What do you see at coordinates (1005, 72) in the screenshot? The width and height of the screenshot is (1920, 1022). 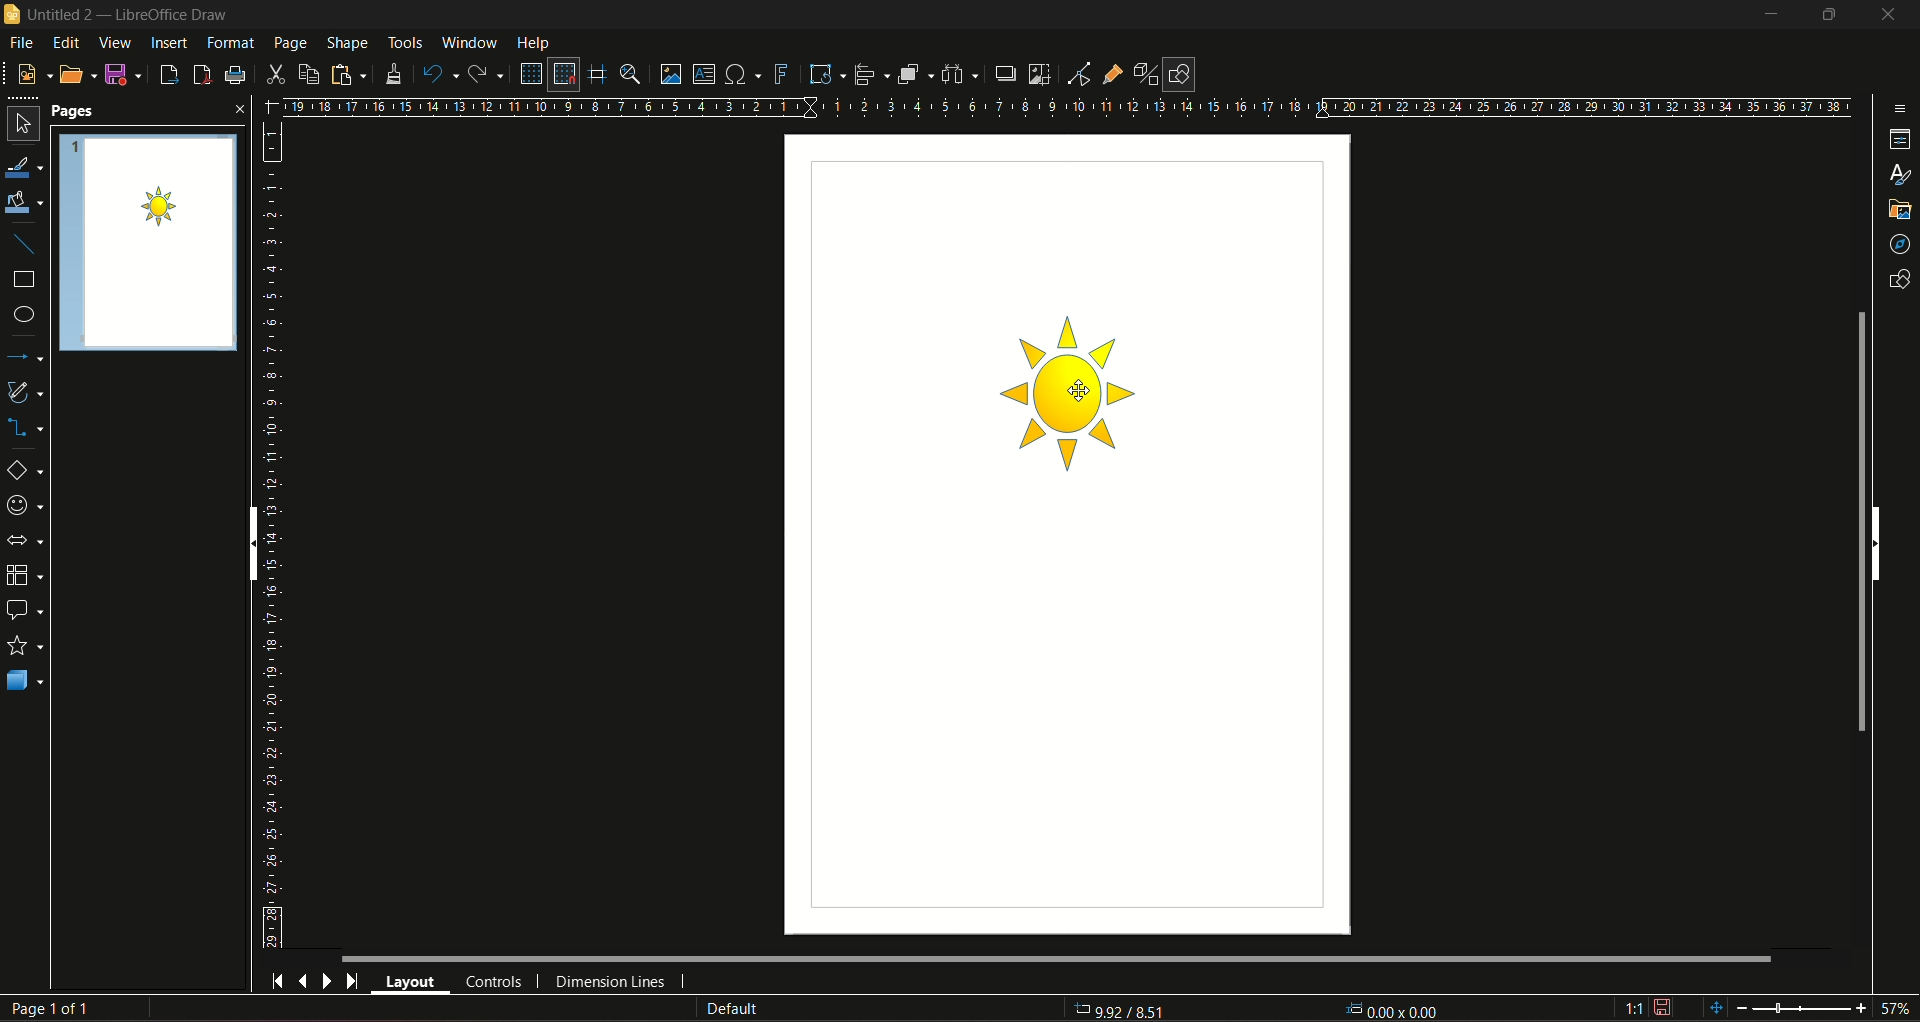 I see `shadow` at bounding box center [1005, 72].